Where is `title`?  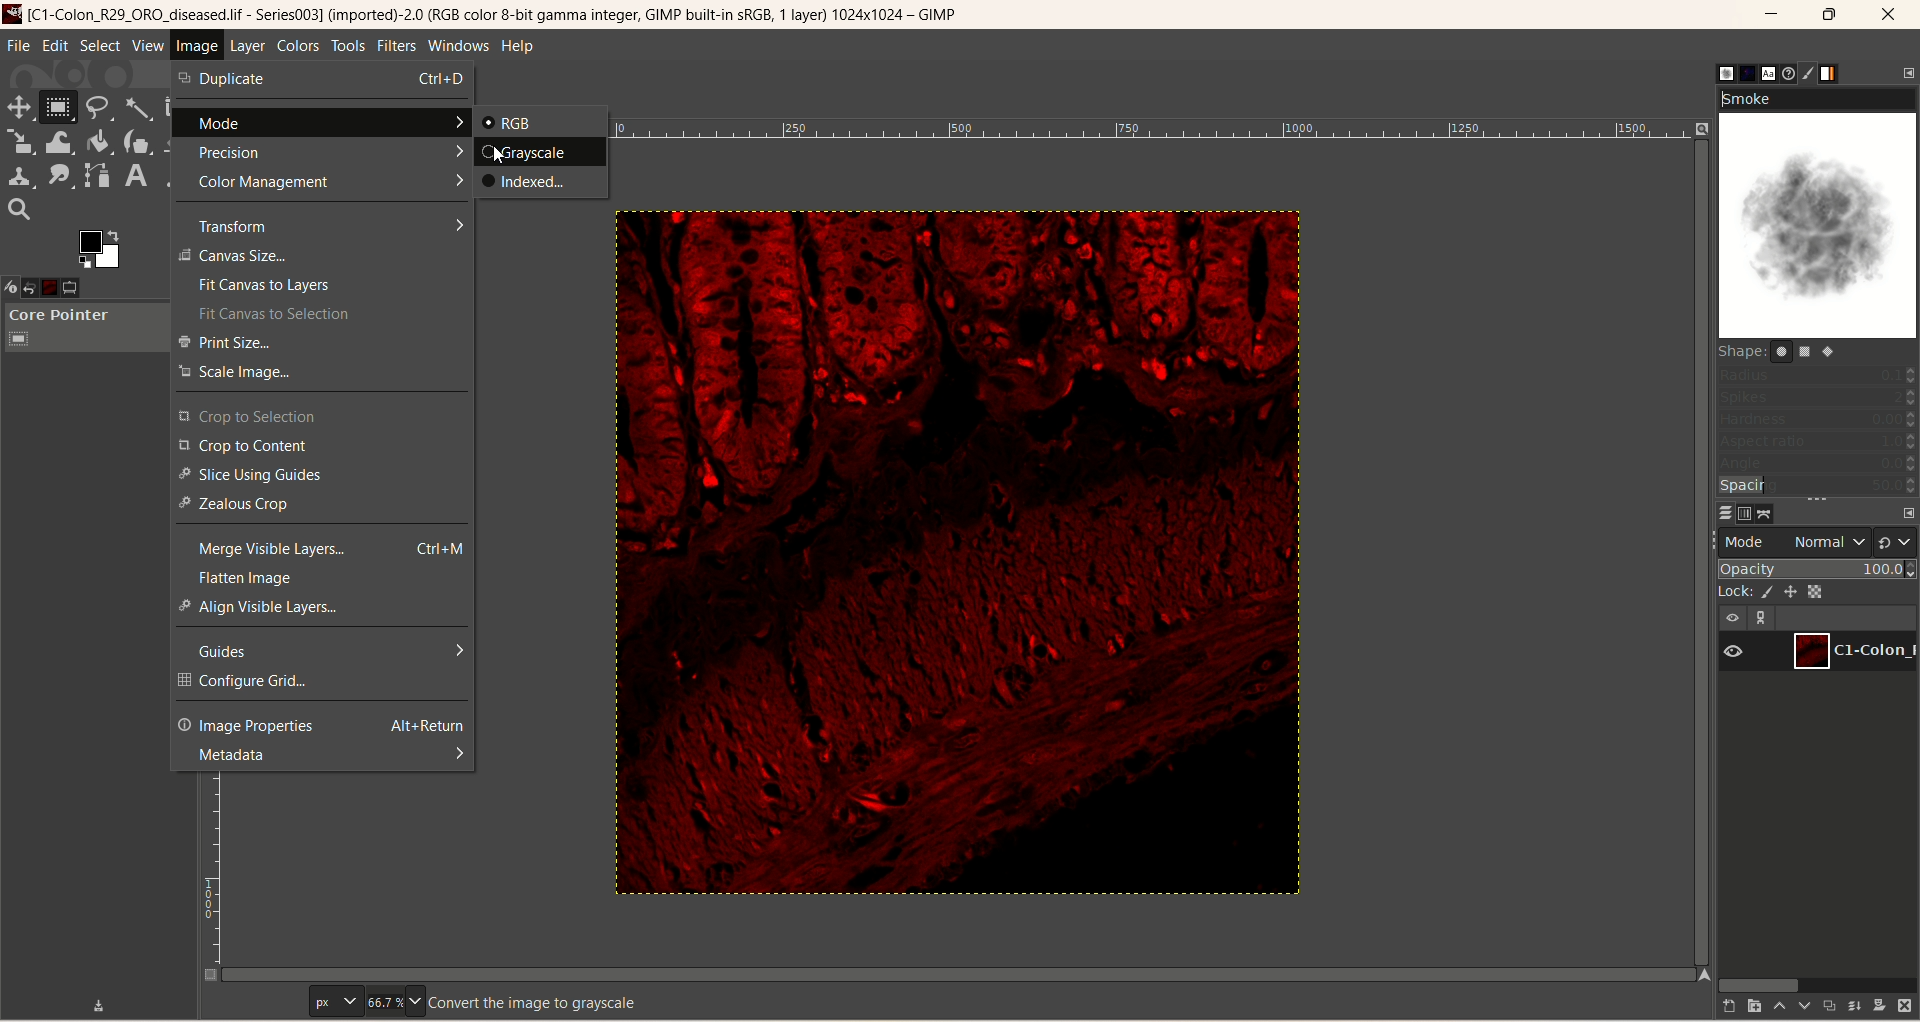 title is located at coordinates (493, 15).